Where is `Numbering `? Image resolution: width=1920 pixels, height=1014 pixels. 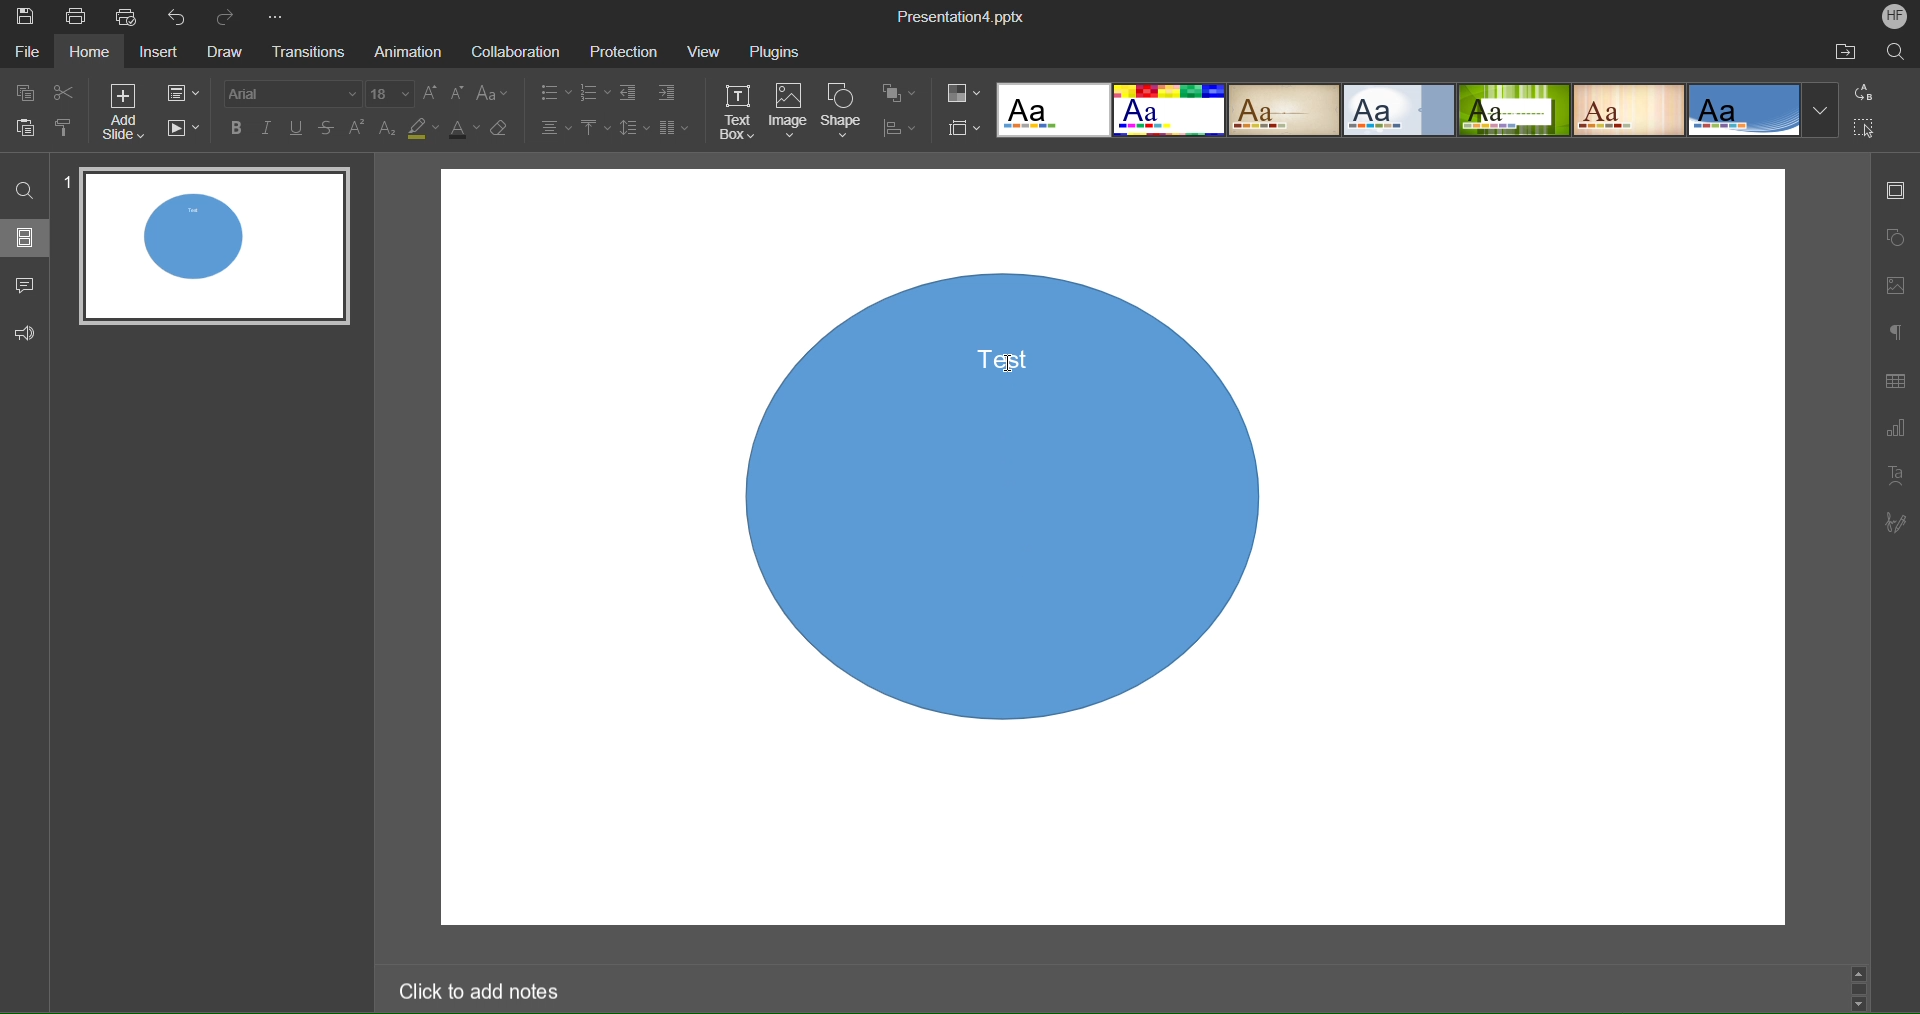 Numbering  is located at coordinates (597, 91).